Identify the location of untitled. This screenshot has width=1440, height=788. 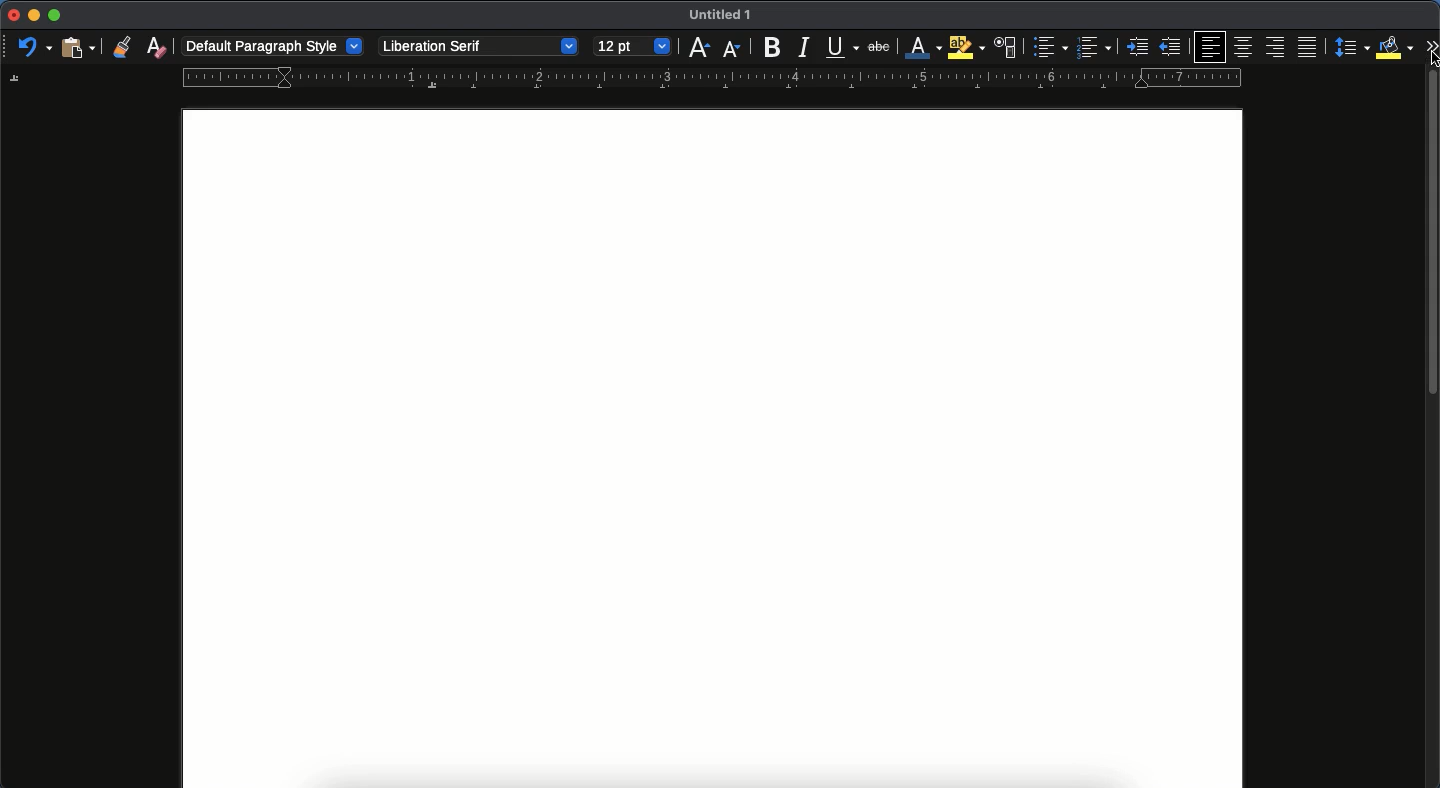
(716, 16).